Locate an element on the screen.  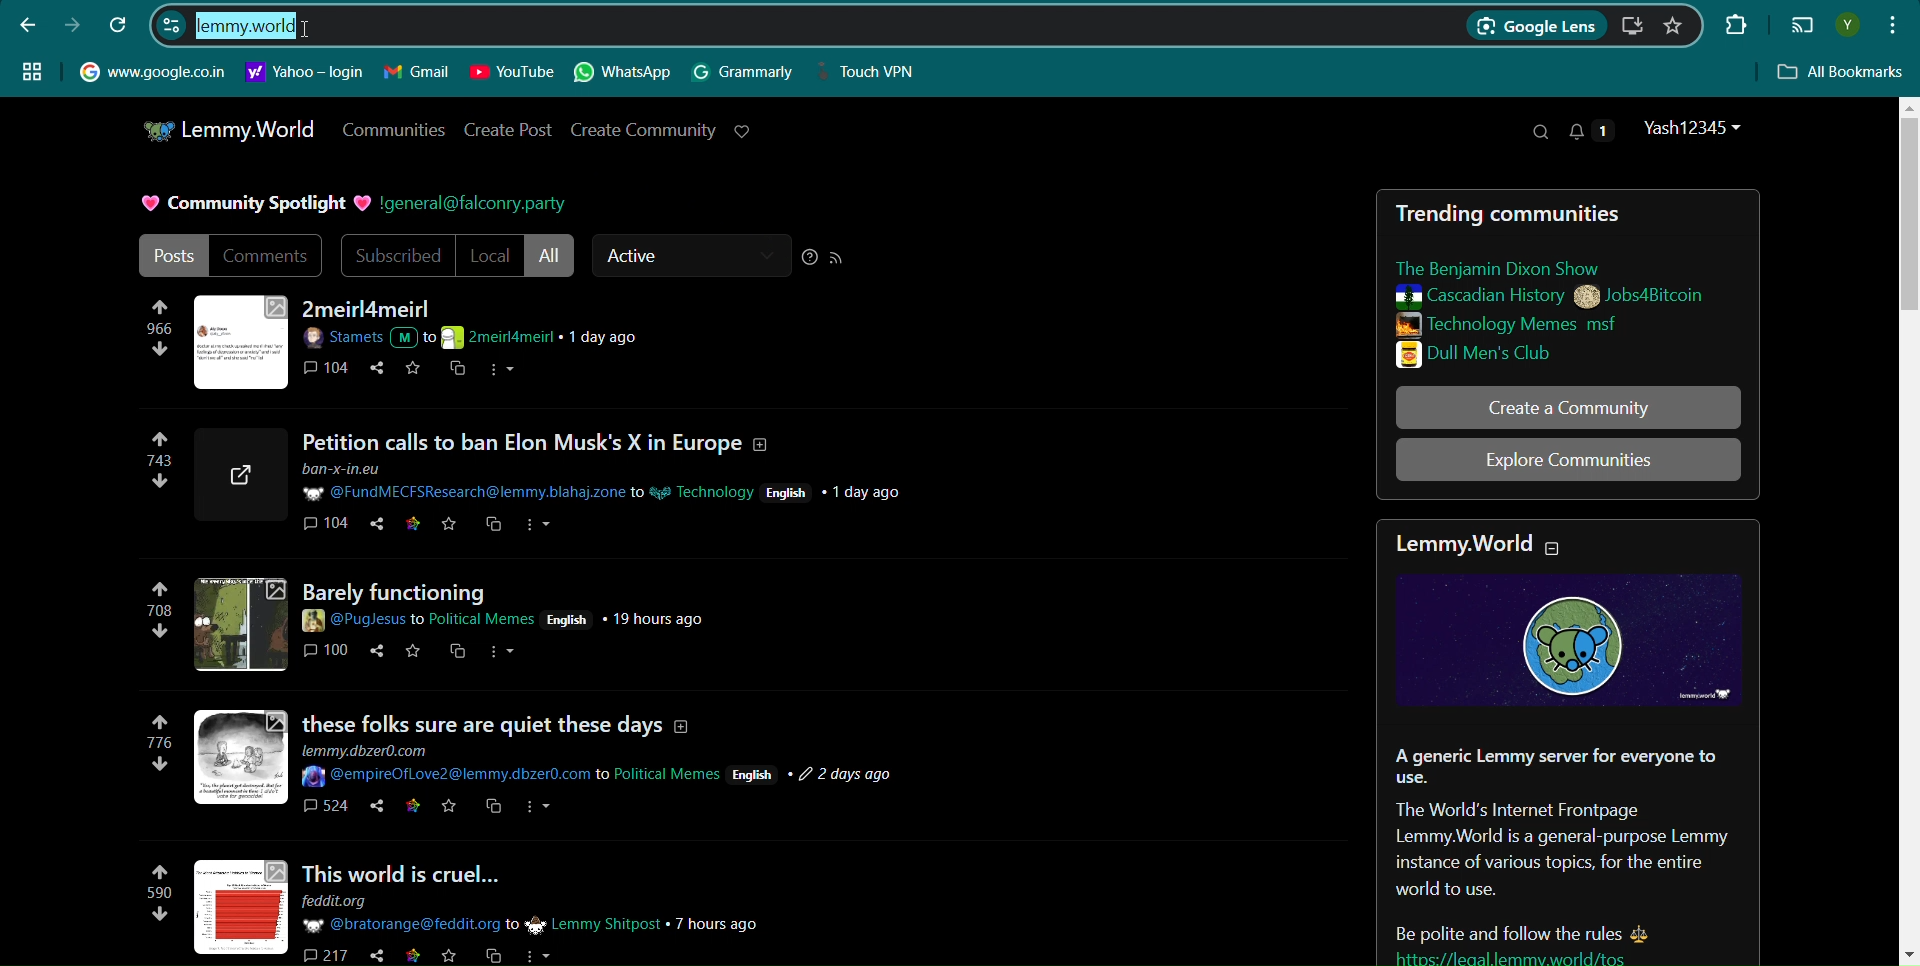
A @Puglesus to Political Memes English + 19 hours ago is located at coordinates (513, 616).